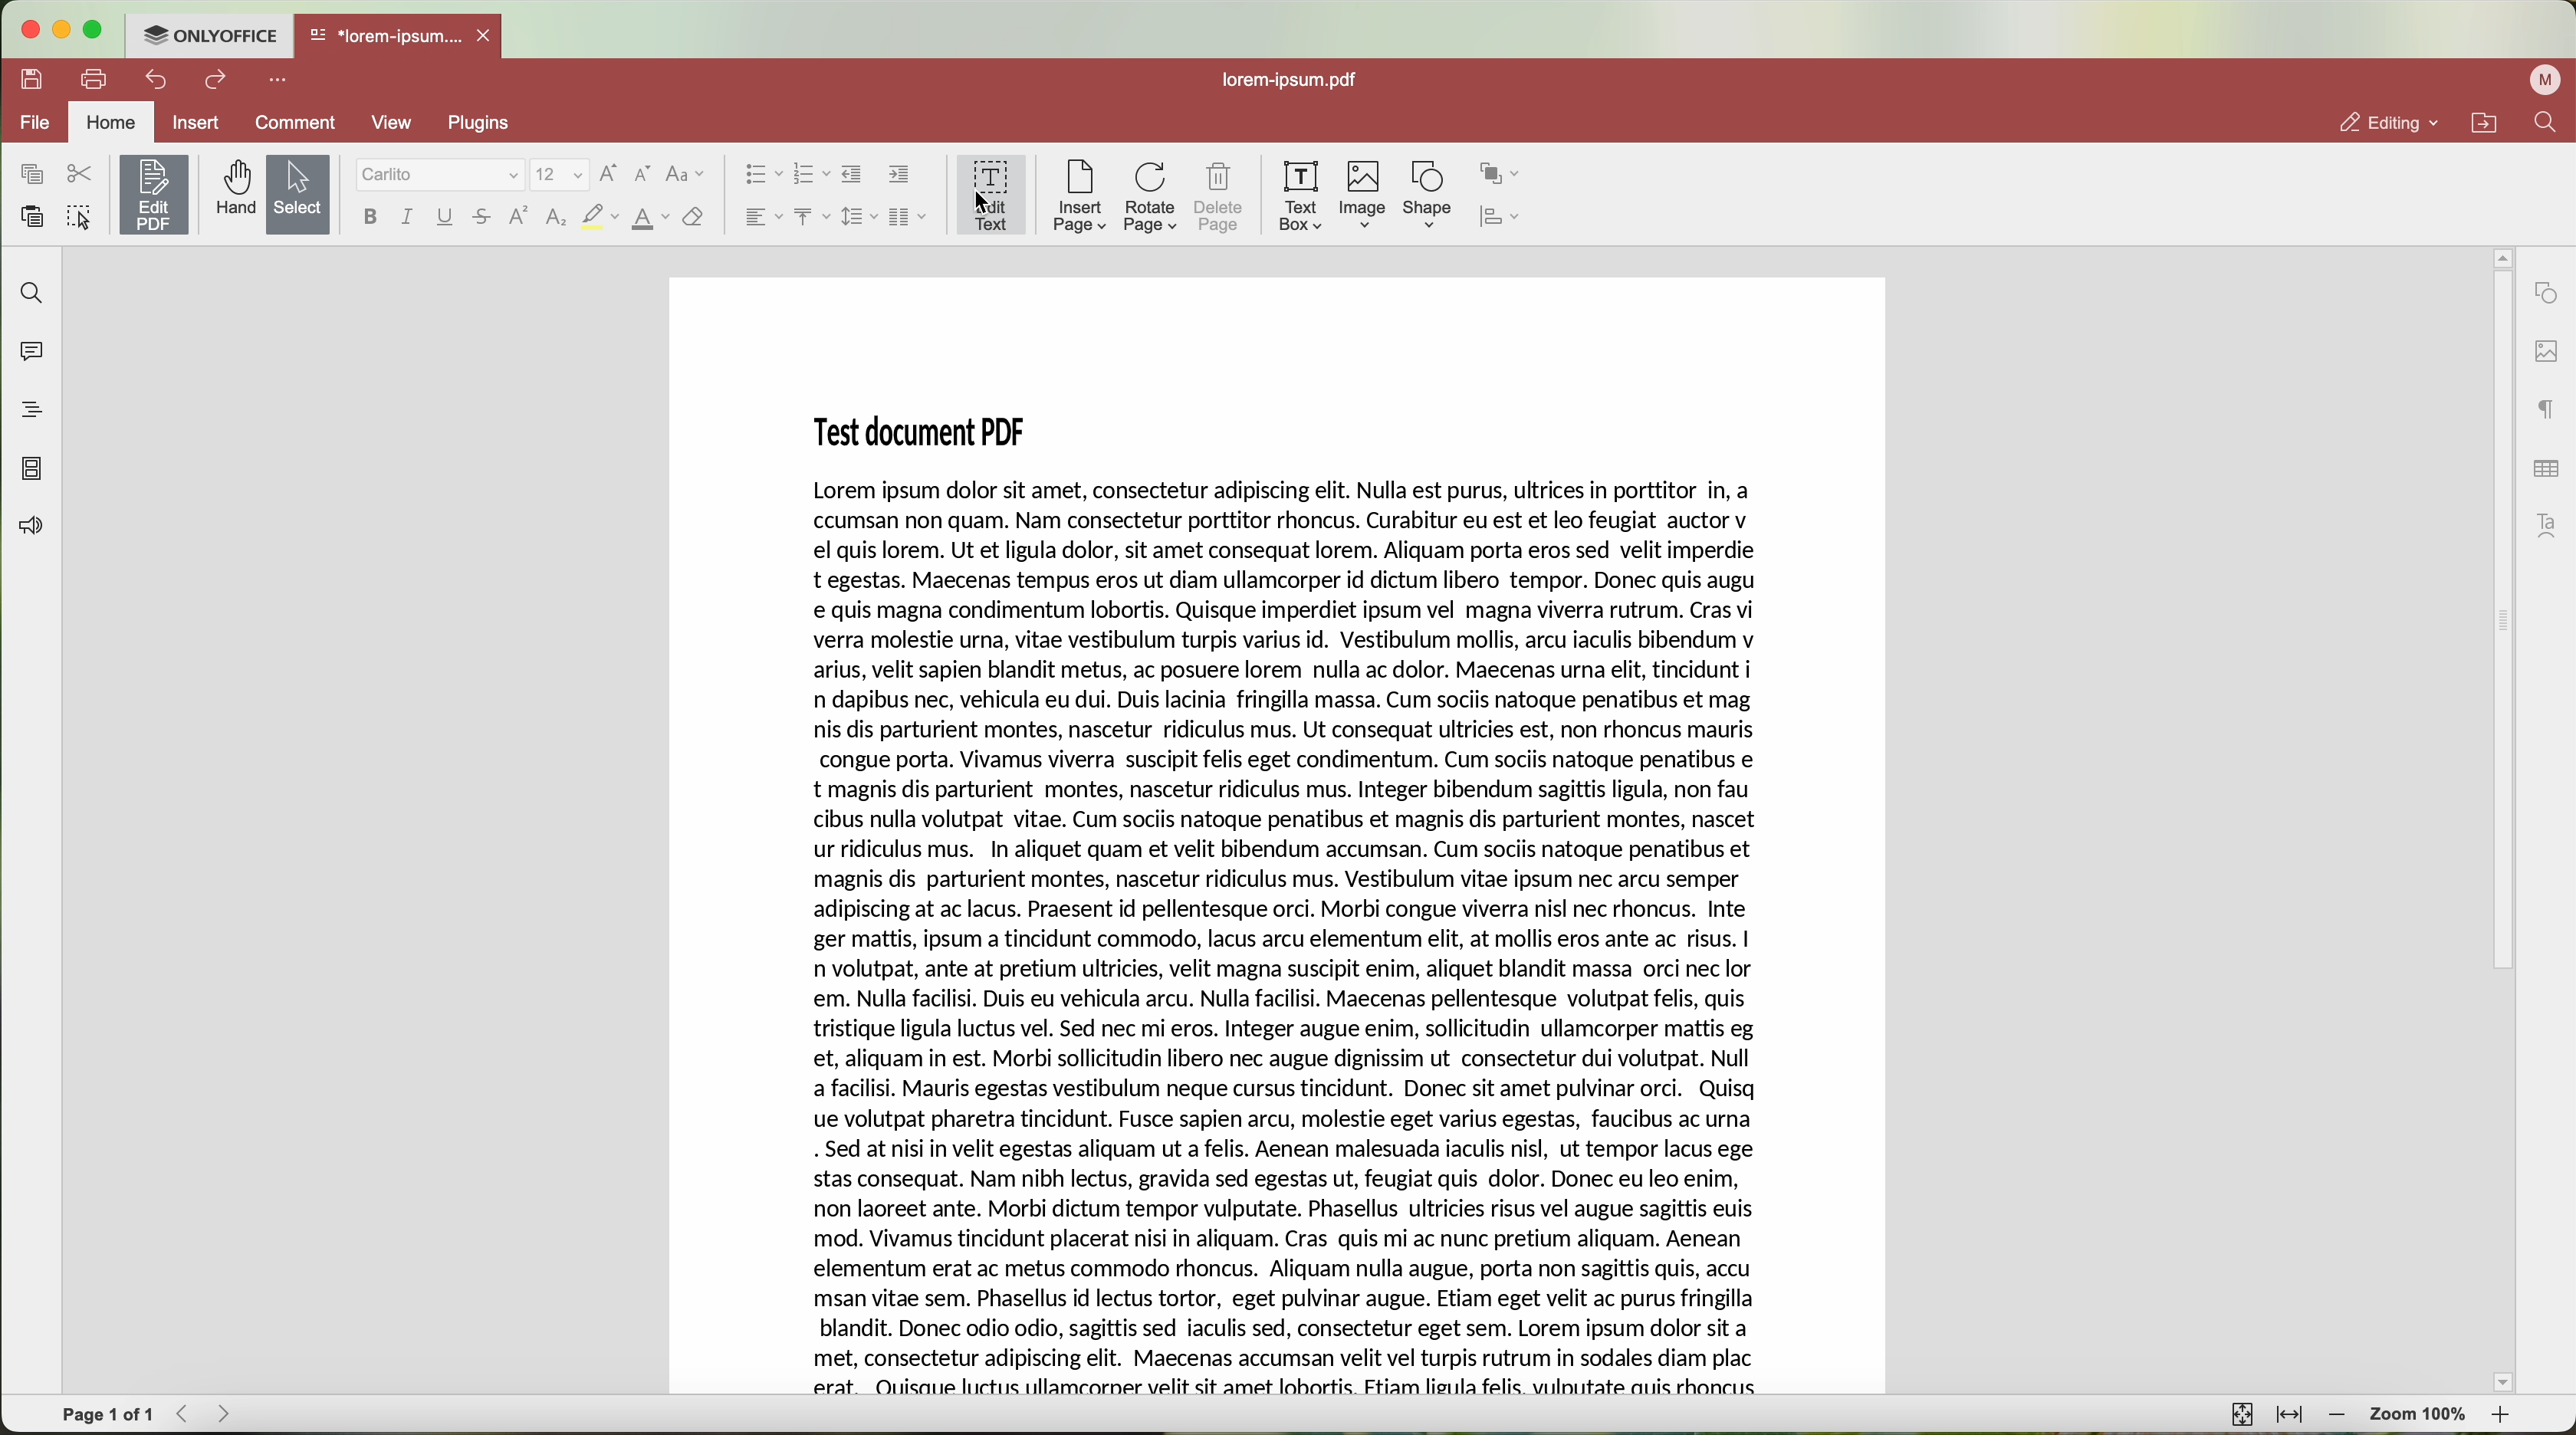 The image size is (2576, 1435). I want to click on home, so click(111, 121).